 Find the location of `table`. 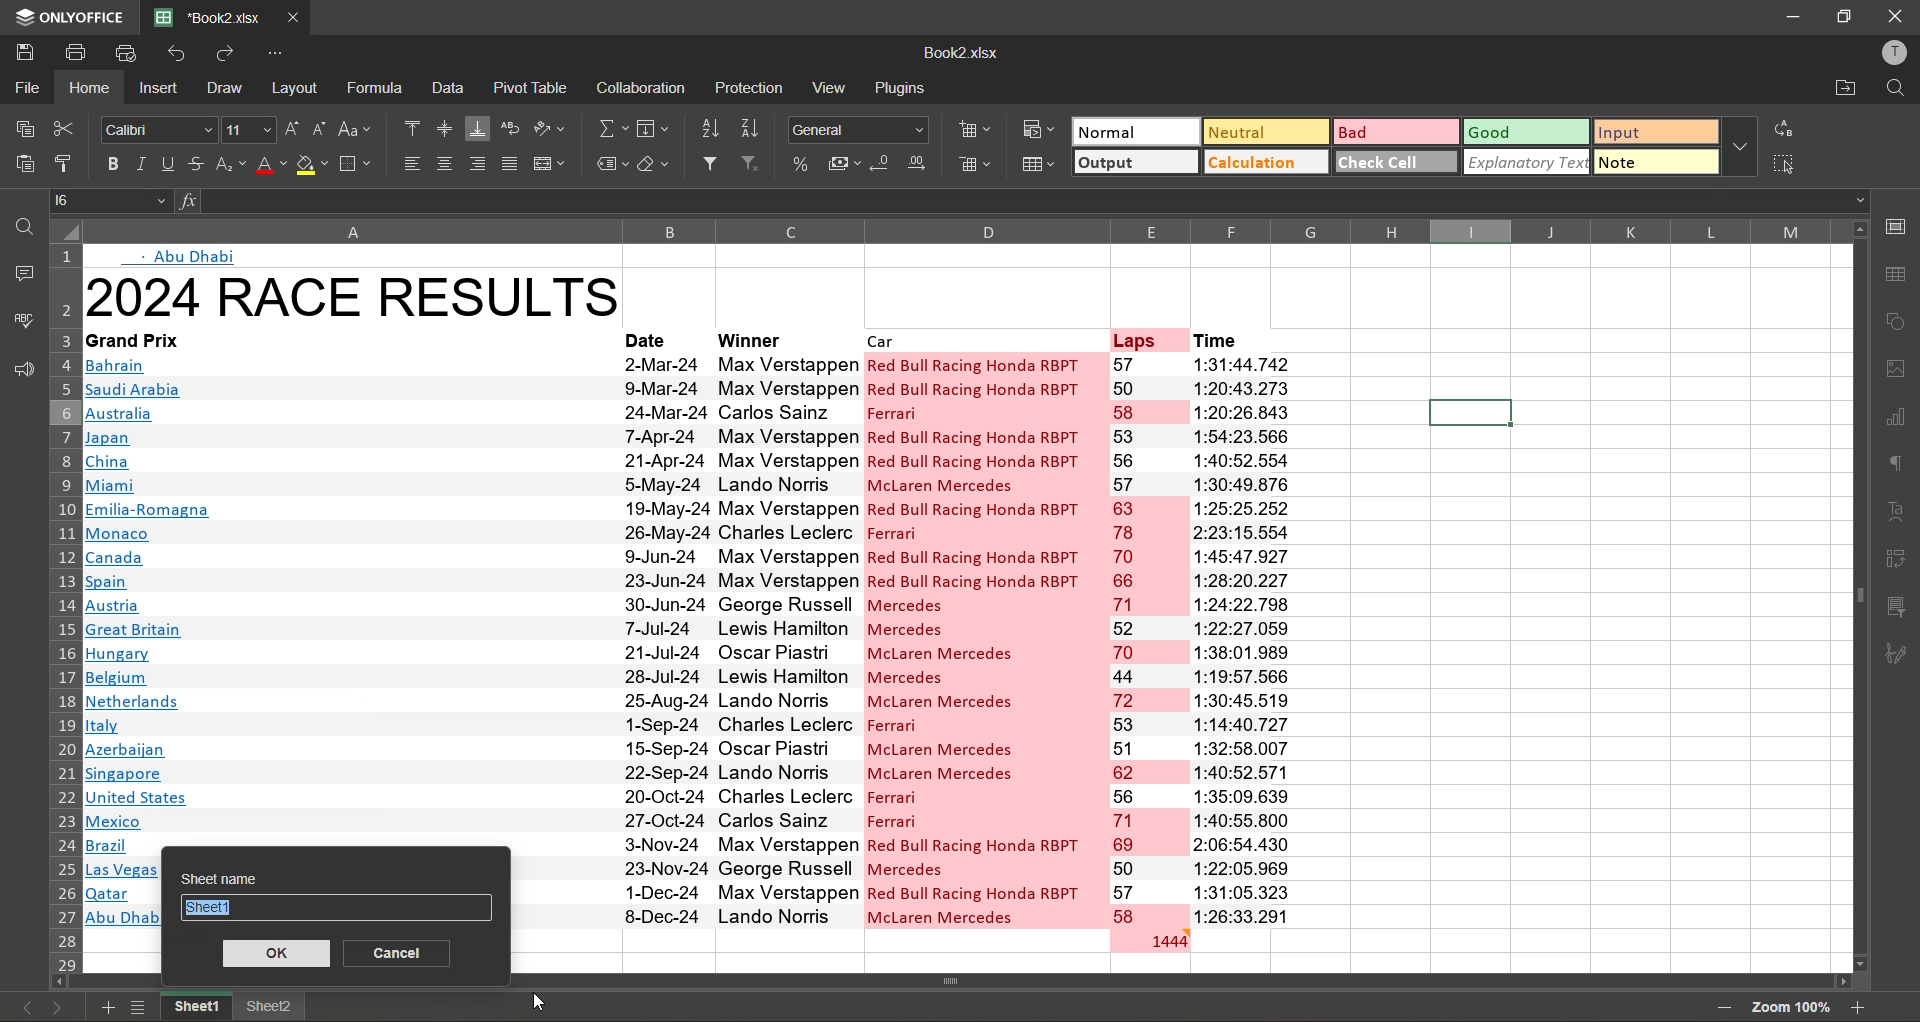

table is located at coordinates (1897, 272).